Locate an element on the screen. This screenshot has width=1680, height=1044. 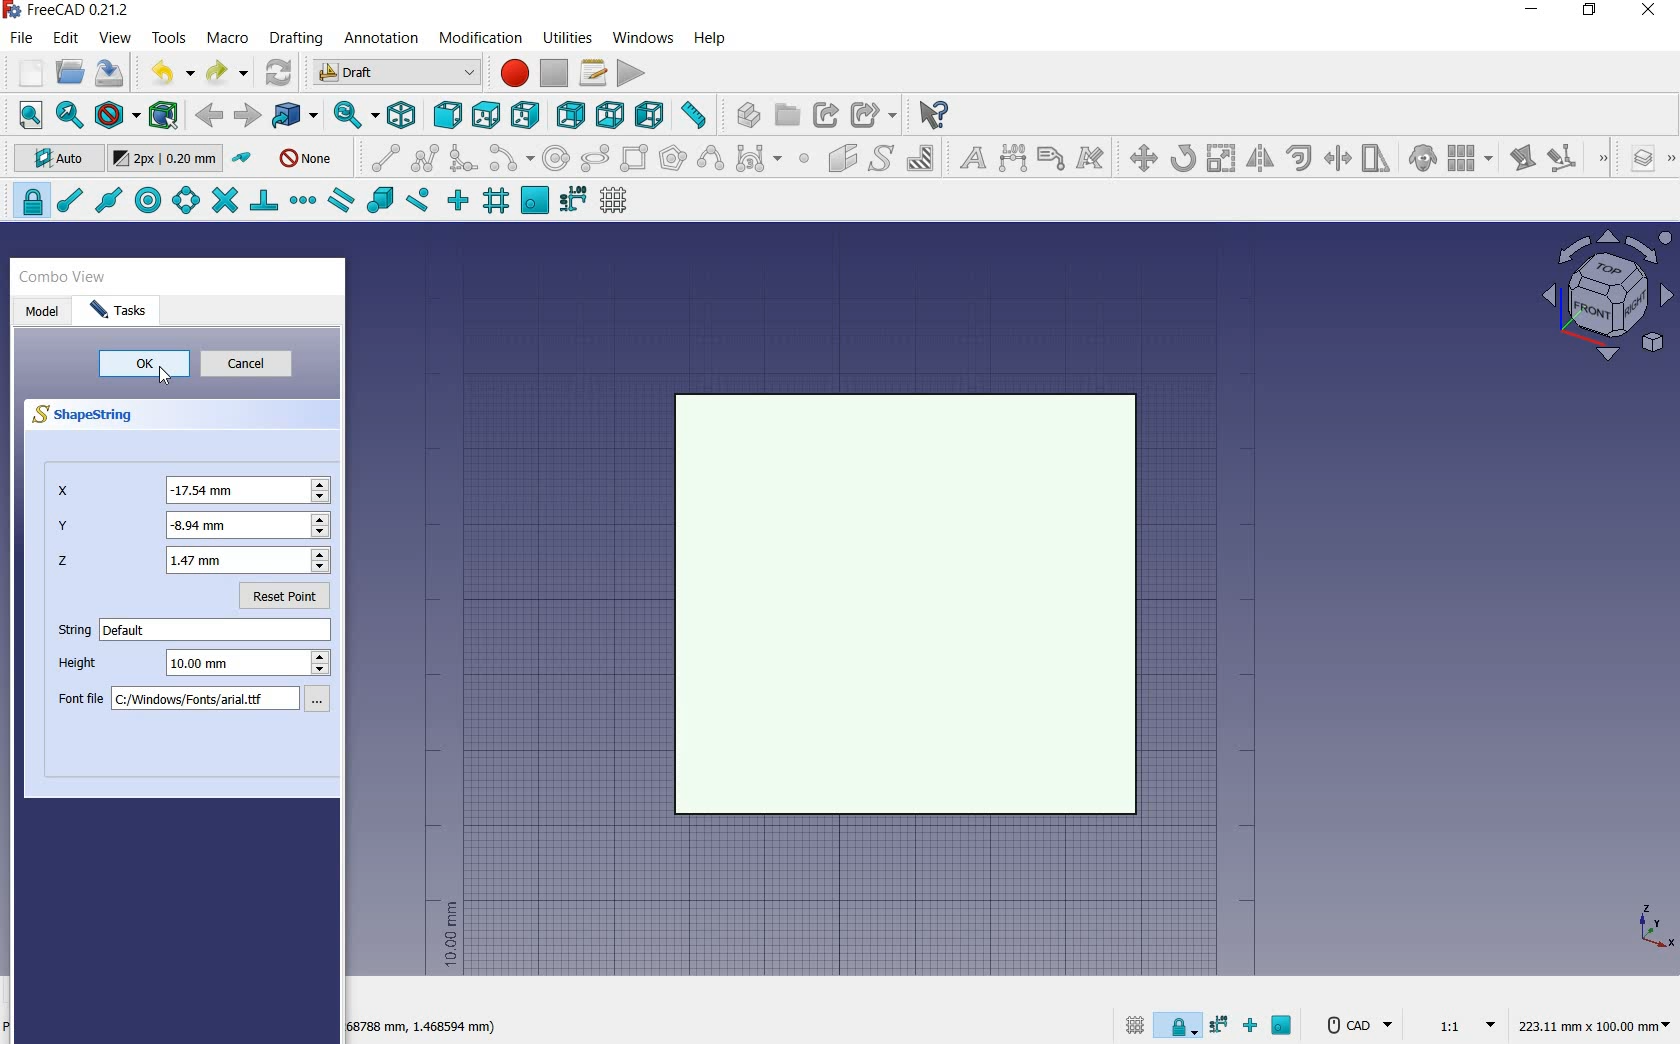
snap ortho is located at coordinates (1254, 1027).